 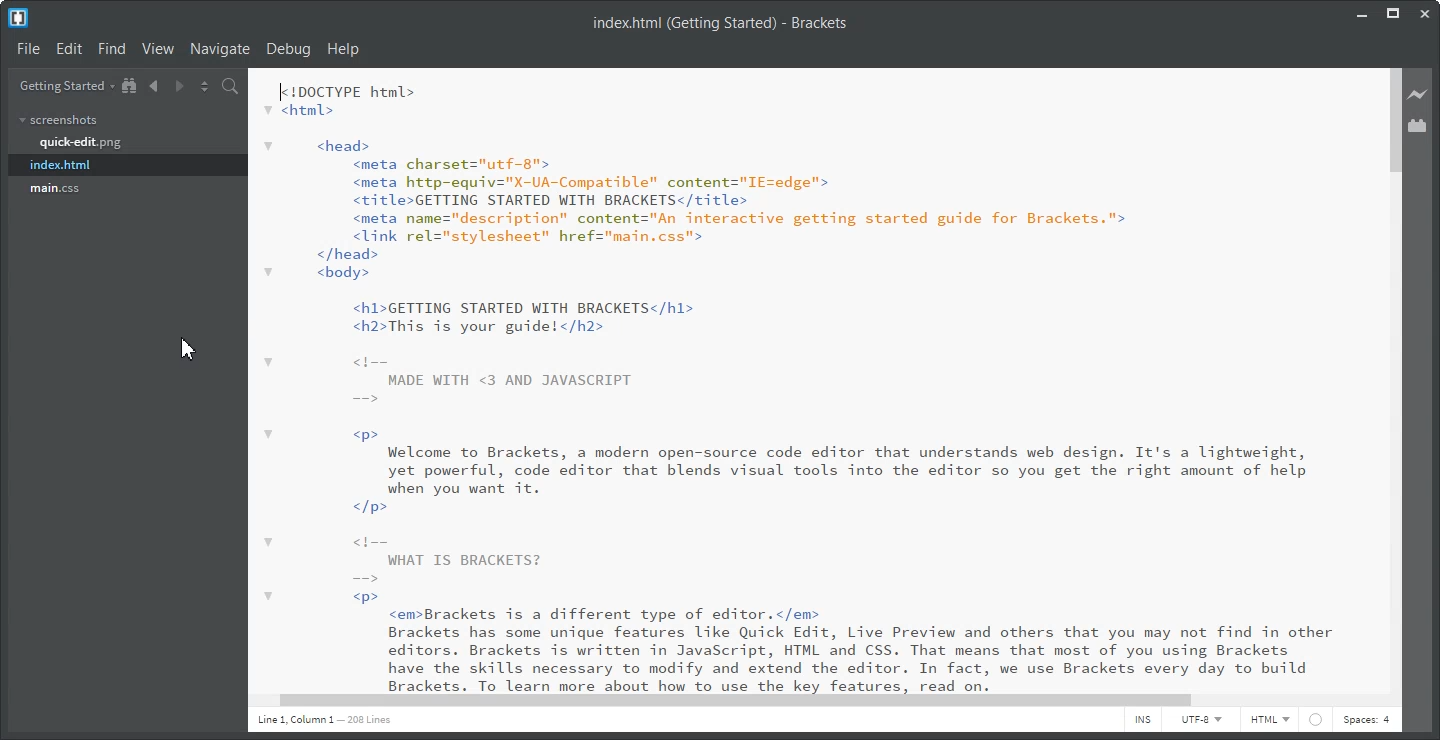 I want to click on Vertical Scroll Bar, so click(x=1392, y=377).